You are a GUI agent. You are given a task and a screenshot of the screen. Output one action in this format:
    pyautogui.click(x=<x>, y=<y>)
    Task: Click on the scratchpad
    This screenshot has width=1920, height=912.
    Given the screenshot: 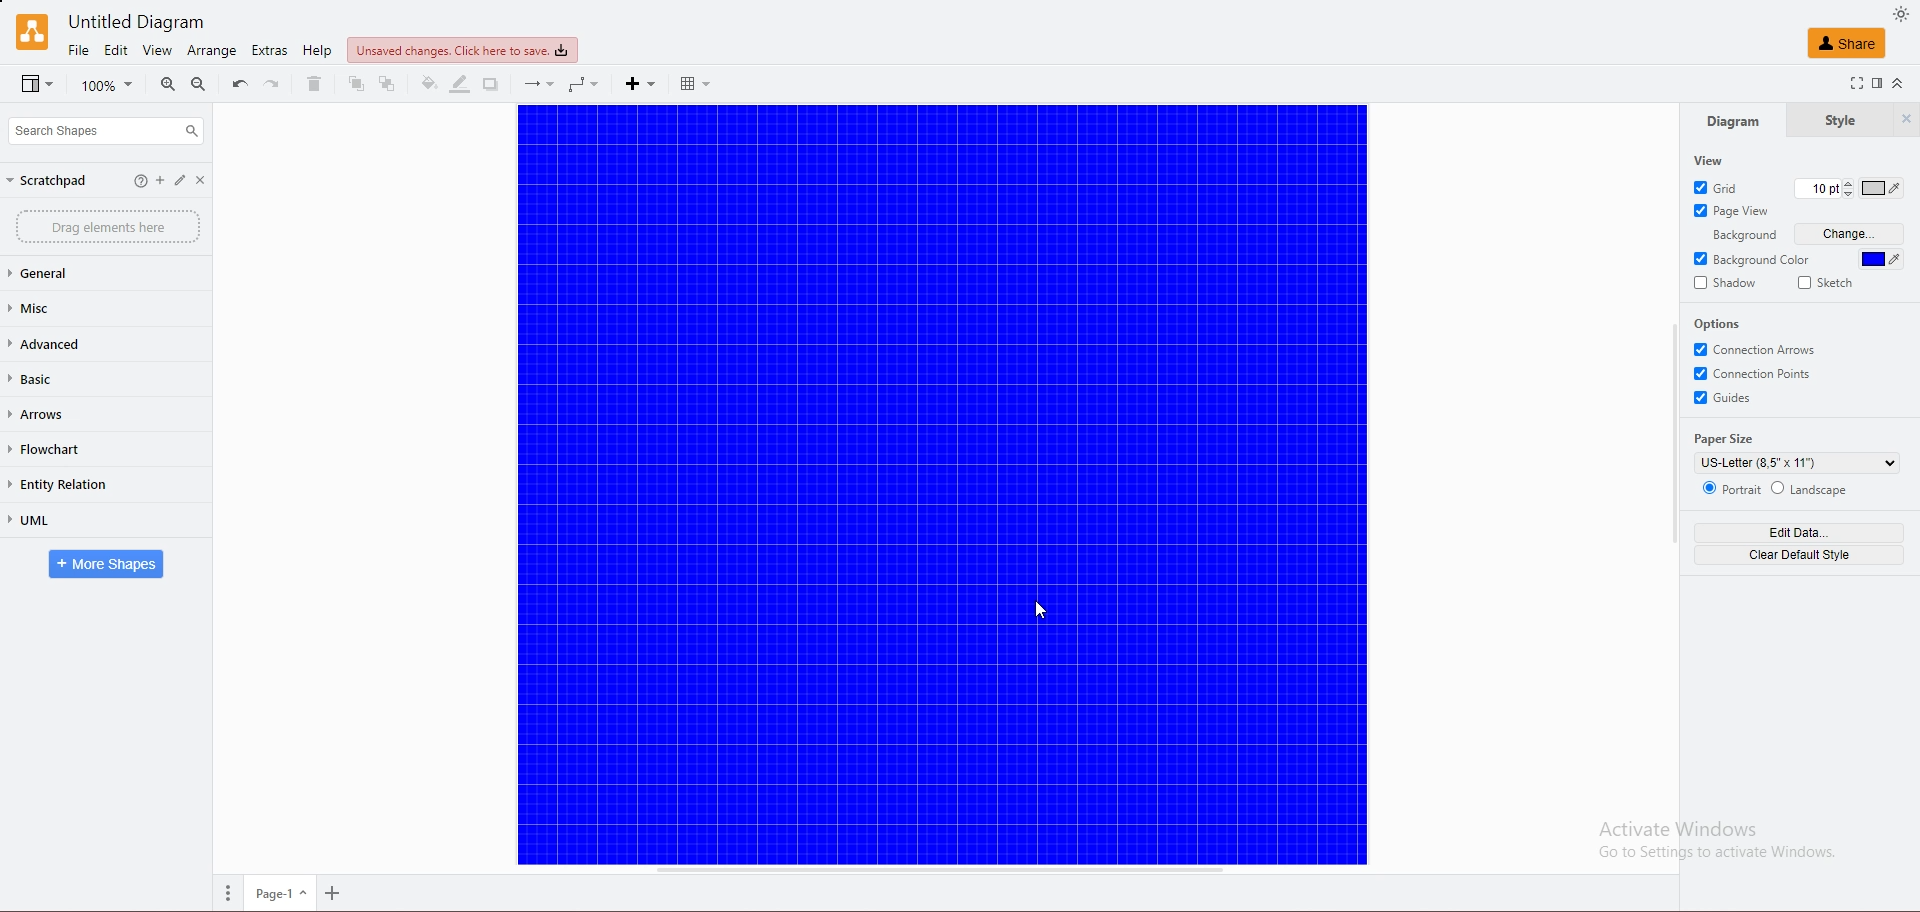 What is the action you would take?
    pyautogui.click(x=48, y=180)
    